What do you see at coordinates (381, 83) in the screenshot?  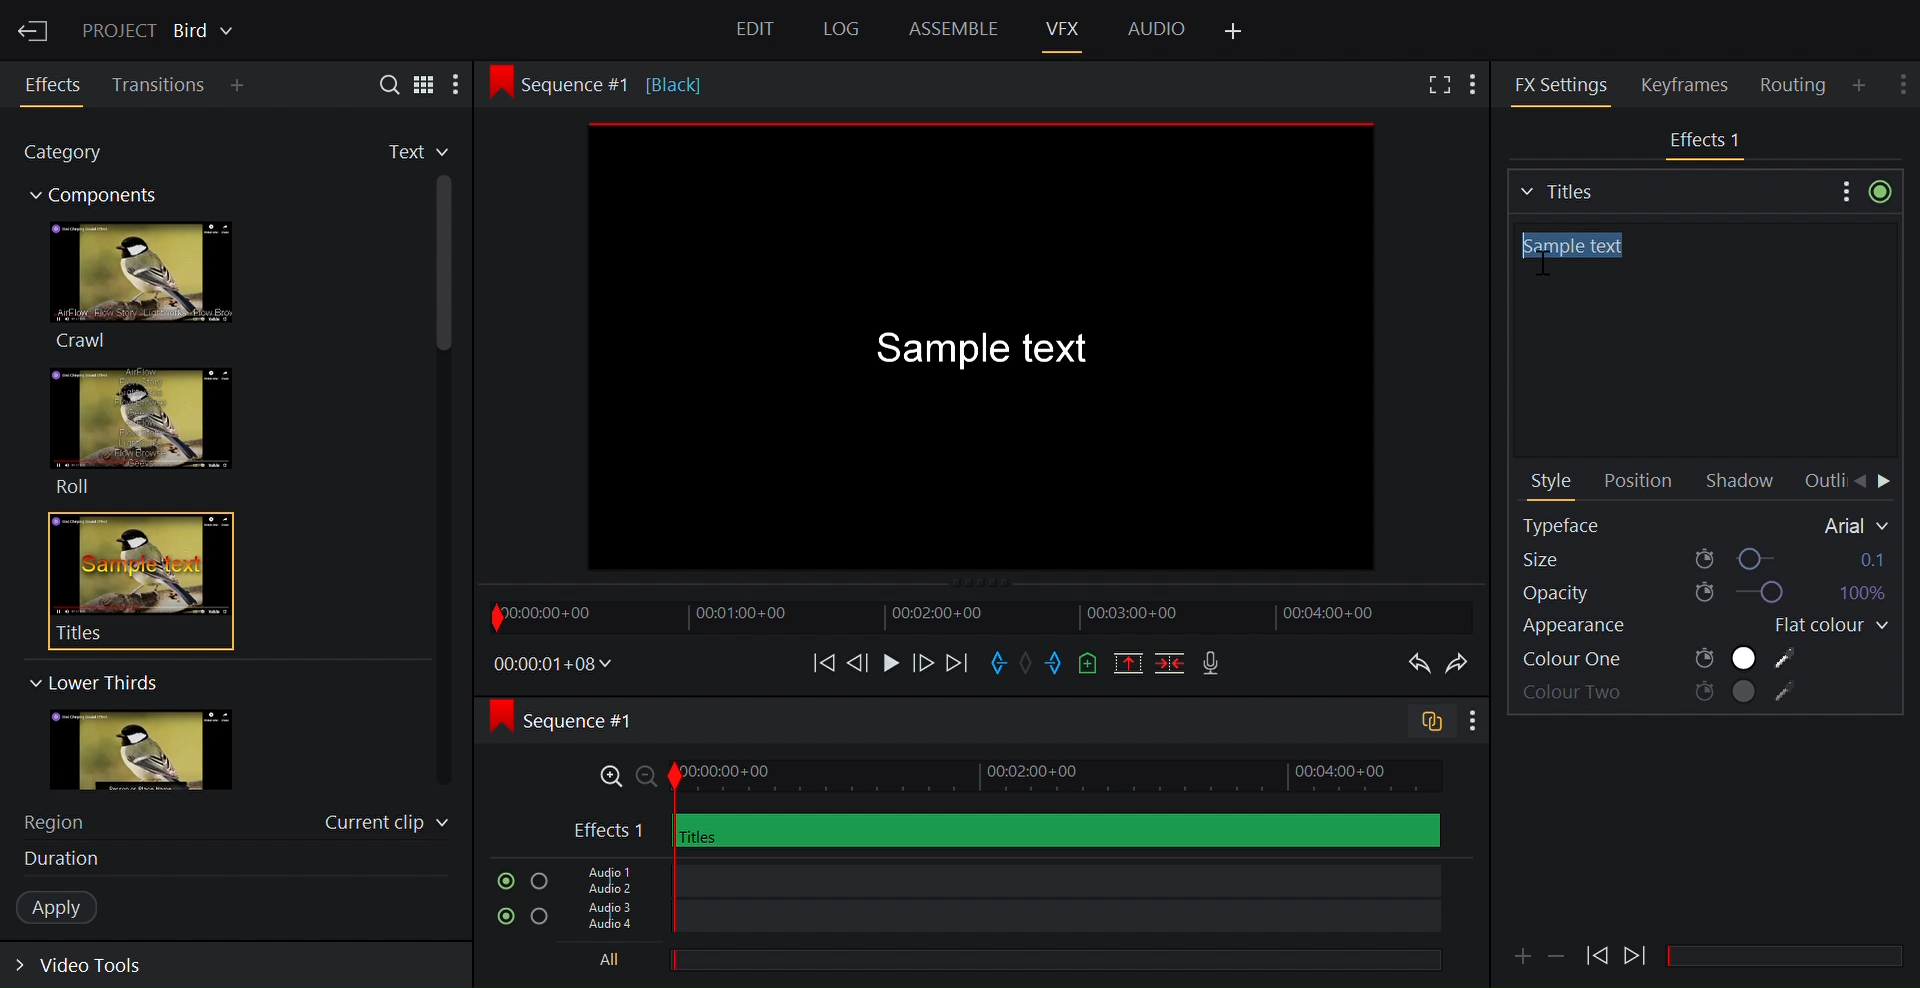 I see `Search` at bounding box center [381, 83].